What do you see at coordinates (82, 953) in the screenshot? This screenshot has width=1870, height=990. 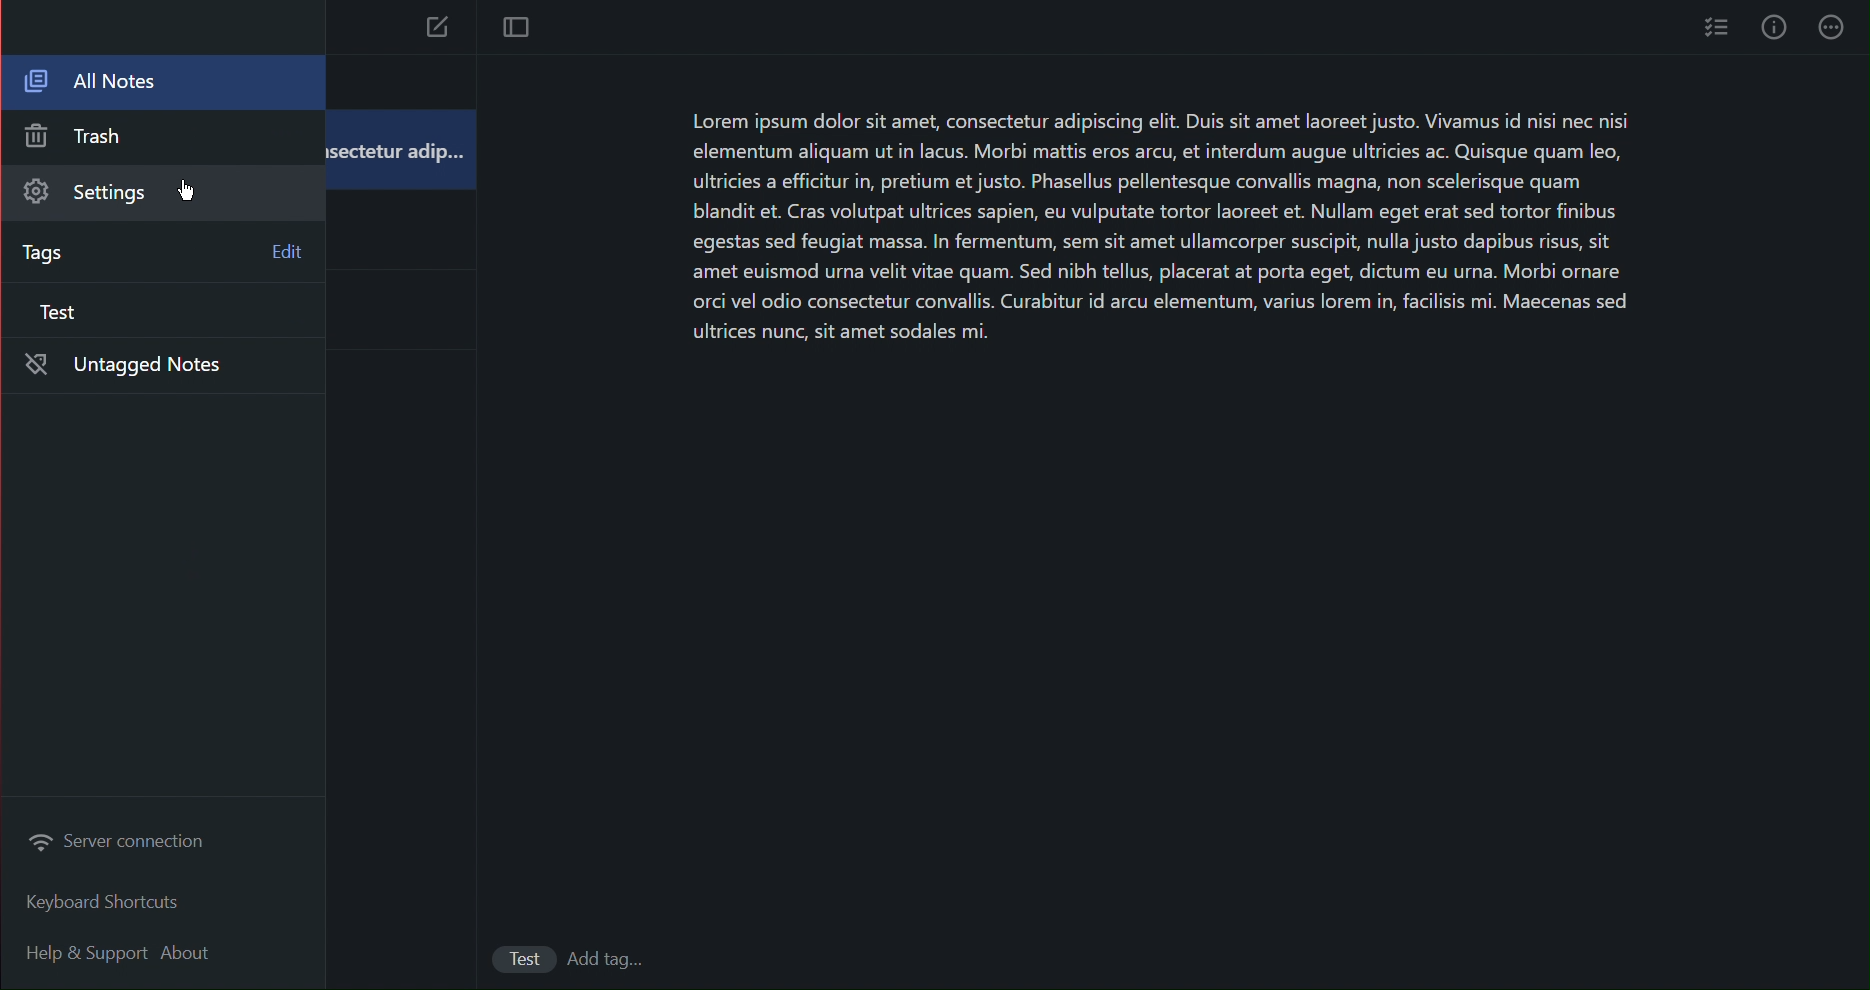 I see `Help and Support` at bounding box center [82, 953].